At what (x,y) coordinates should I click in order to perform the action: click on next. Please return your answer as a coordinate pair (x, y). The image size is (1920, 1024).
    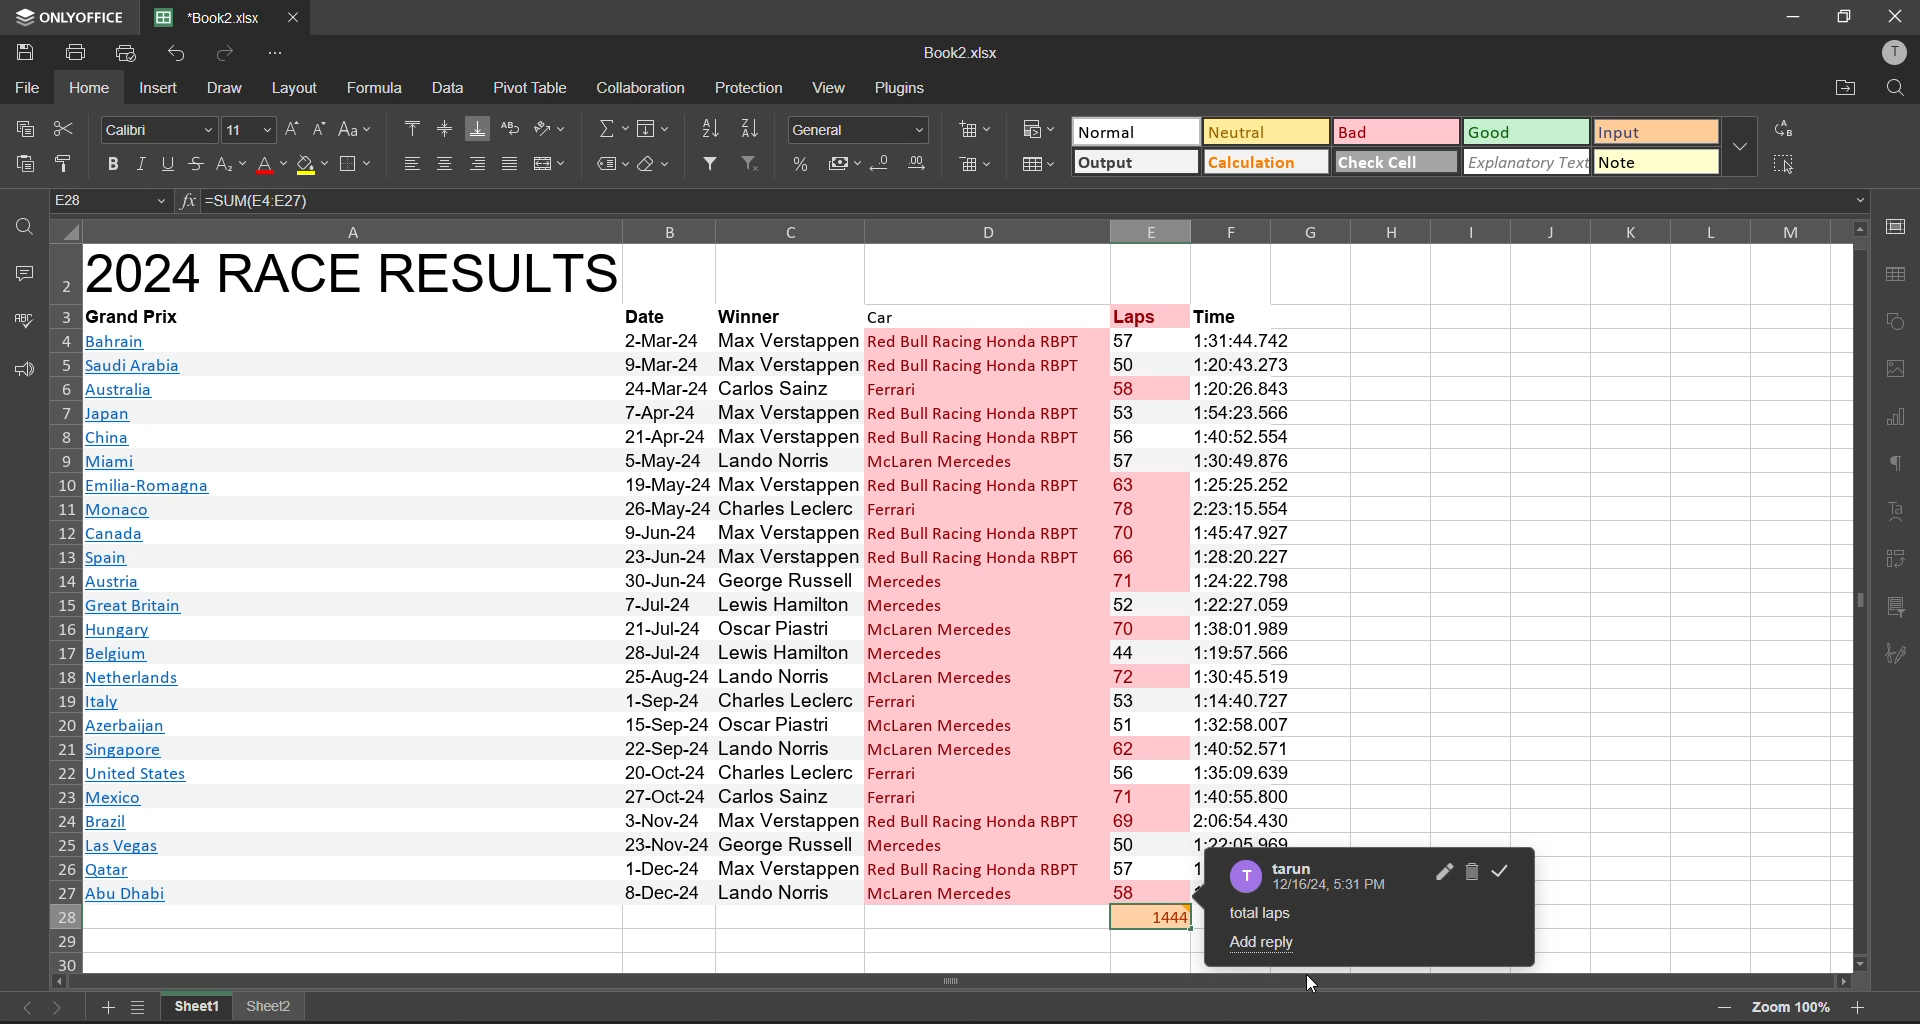
    Looking at the image, I should click on (60, 1006).